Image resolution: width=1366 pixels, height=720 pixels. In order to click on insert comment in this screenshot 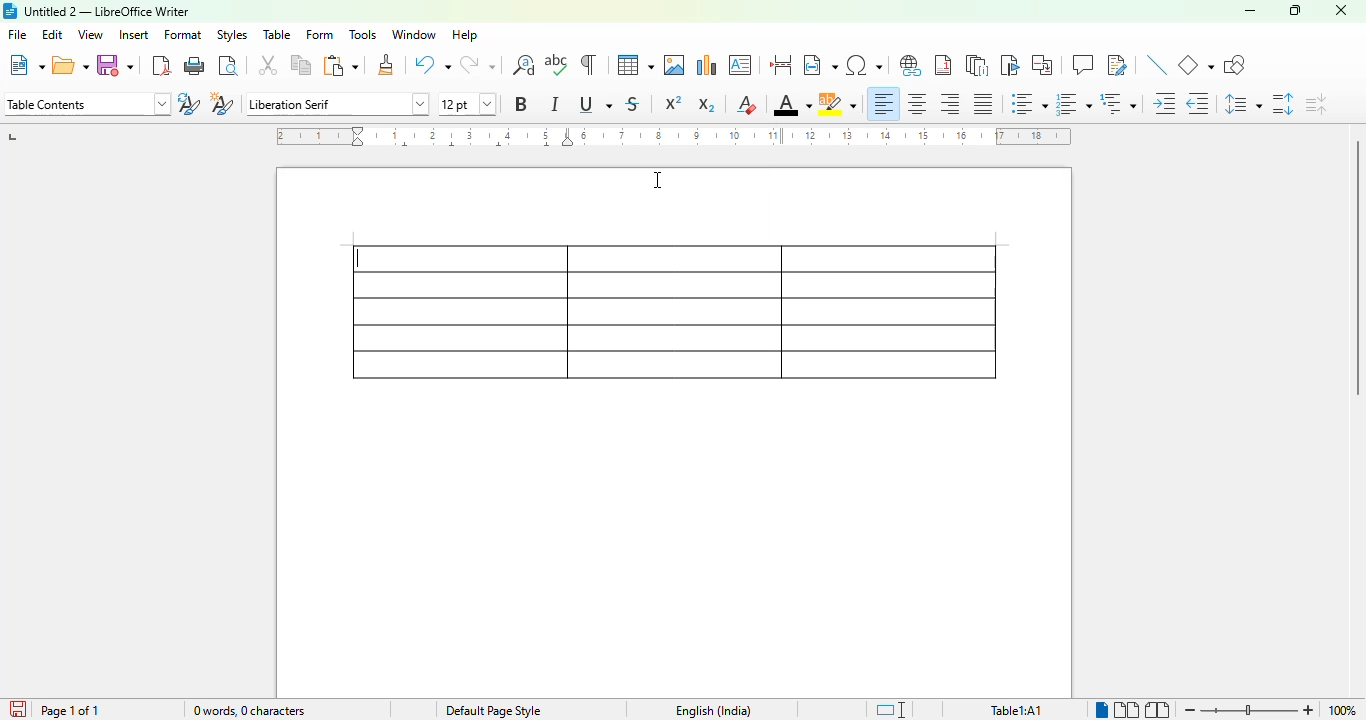, I will do `click(1083, 64)`.